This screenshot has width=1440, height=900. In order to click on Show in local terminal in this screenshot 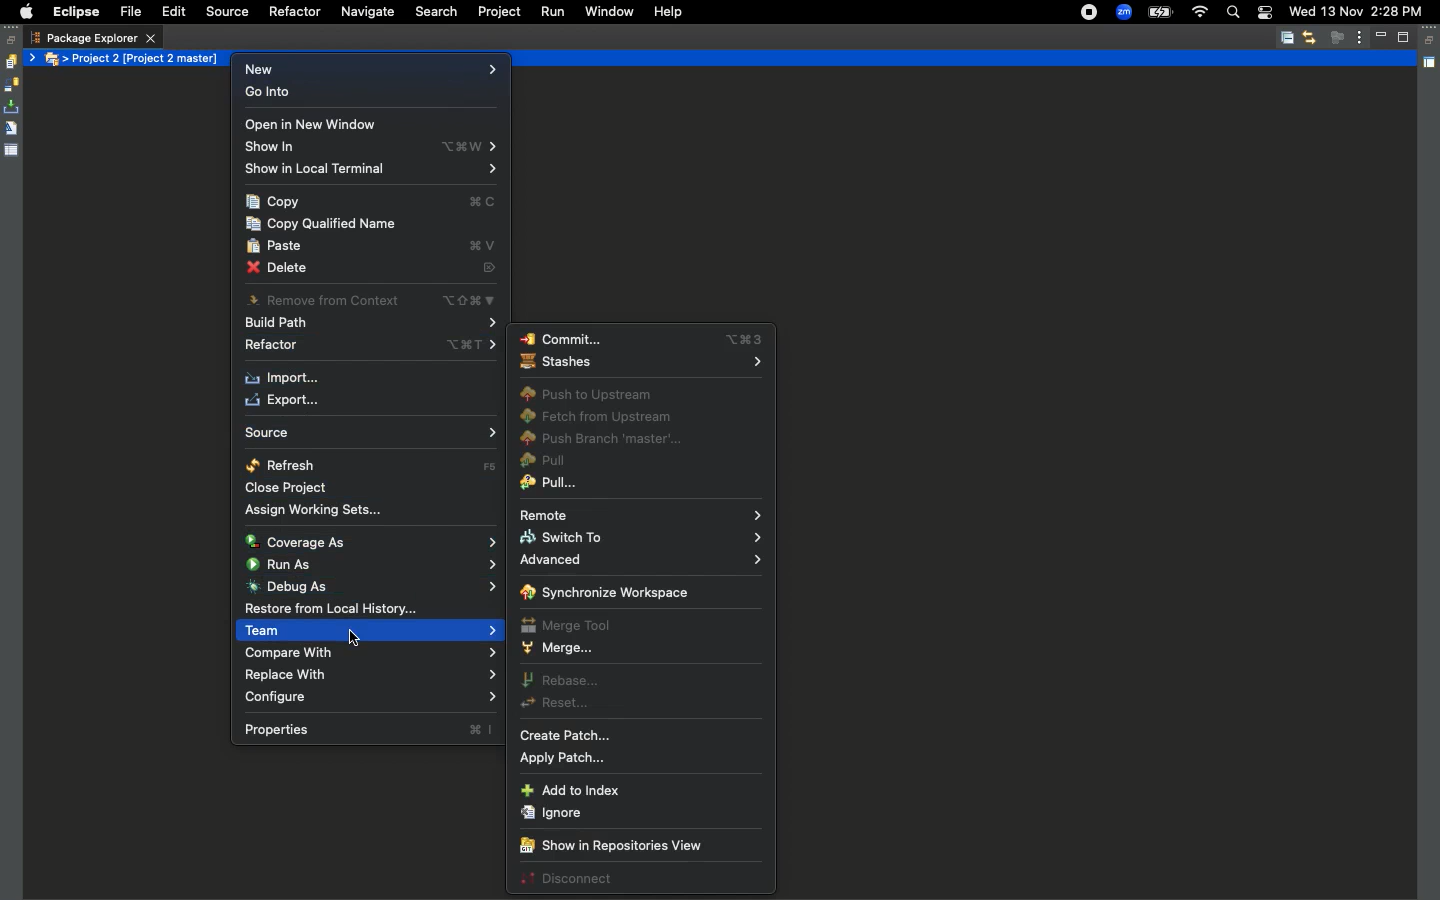, I will do `click(377, 173)`.